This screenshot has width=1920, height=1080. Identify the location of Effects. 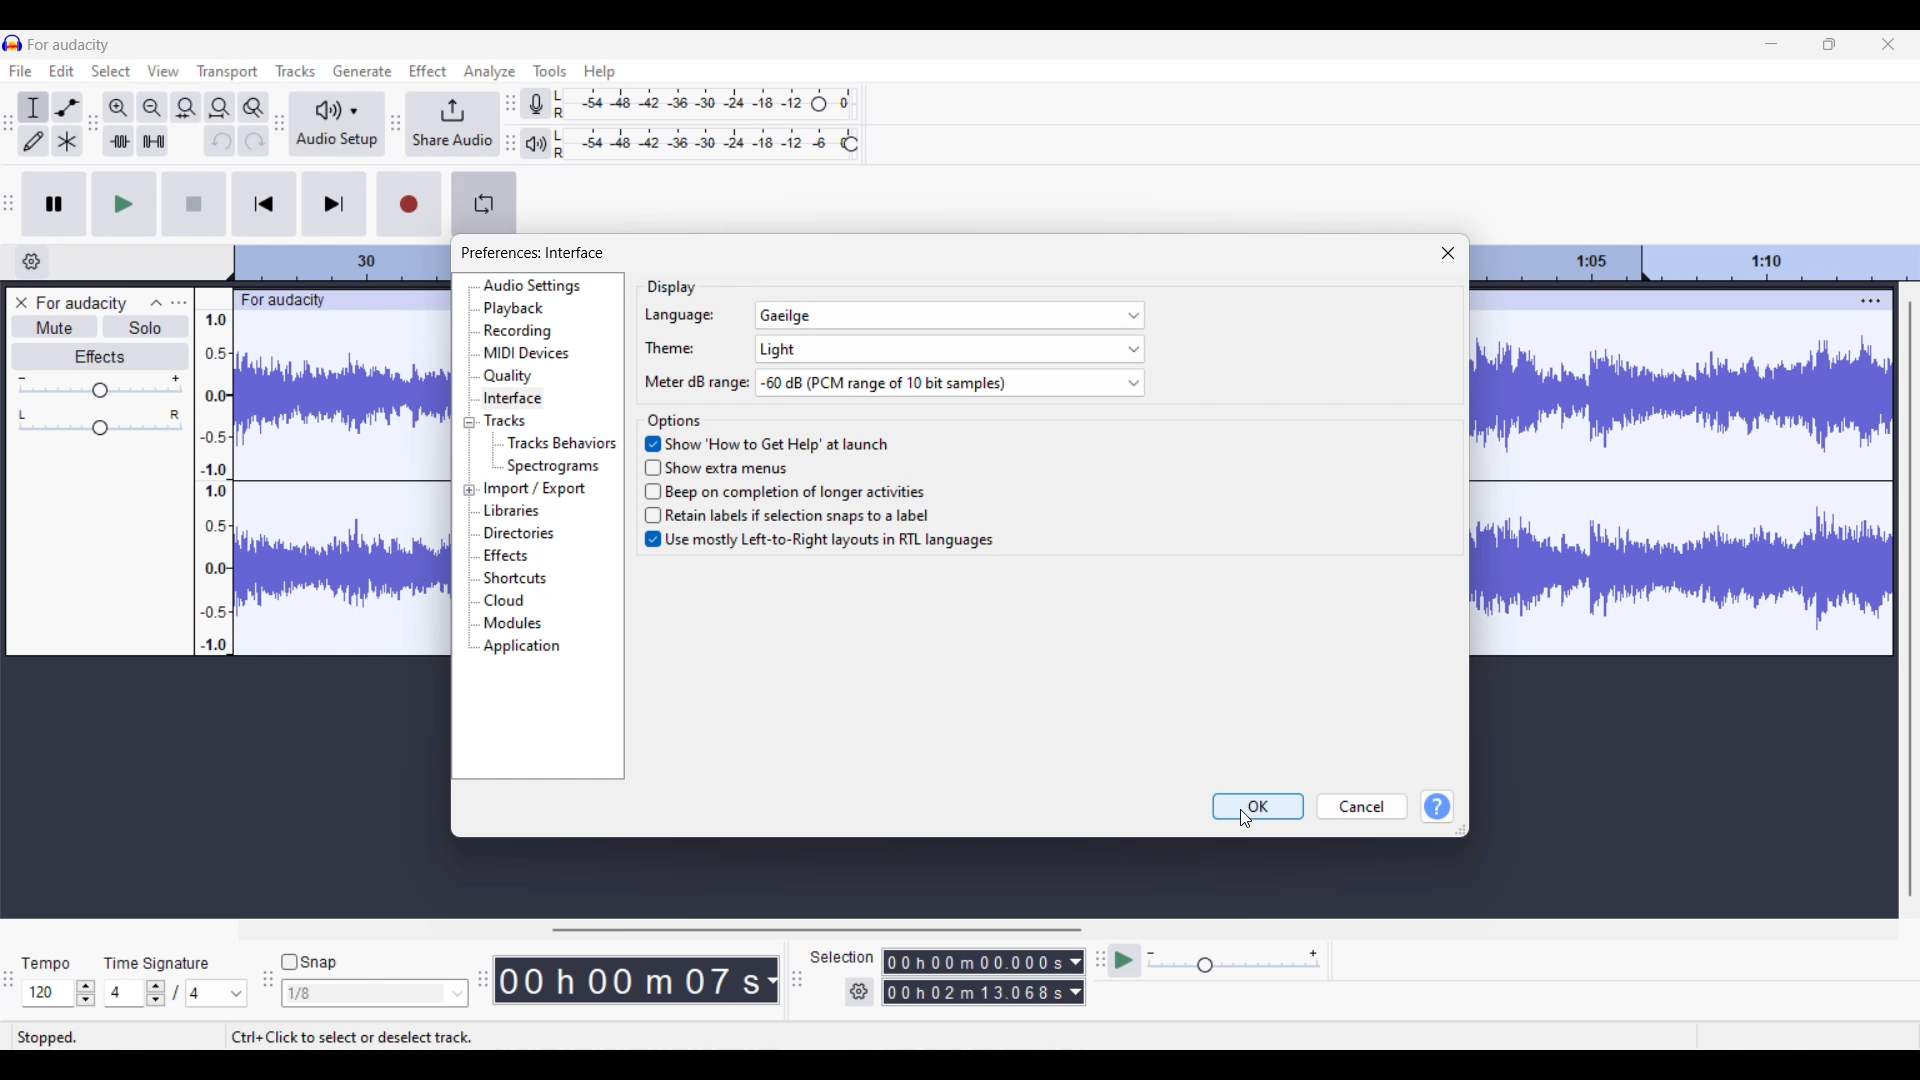
(101, 357).